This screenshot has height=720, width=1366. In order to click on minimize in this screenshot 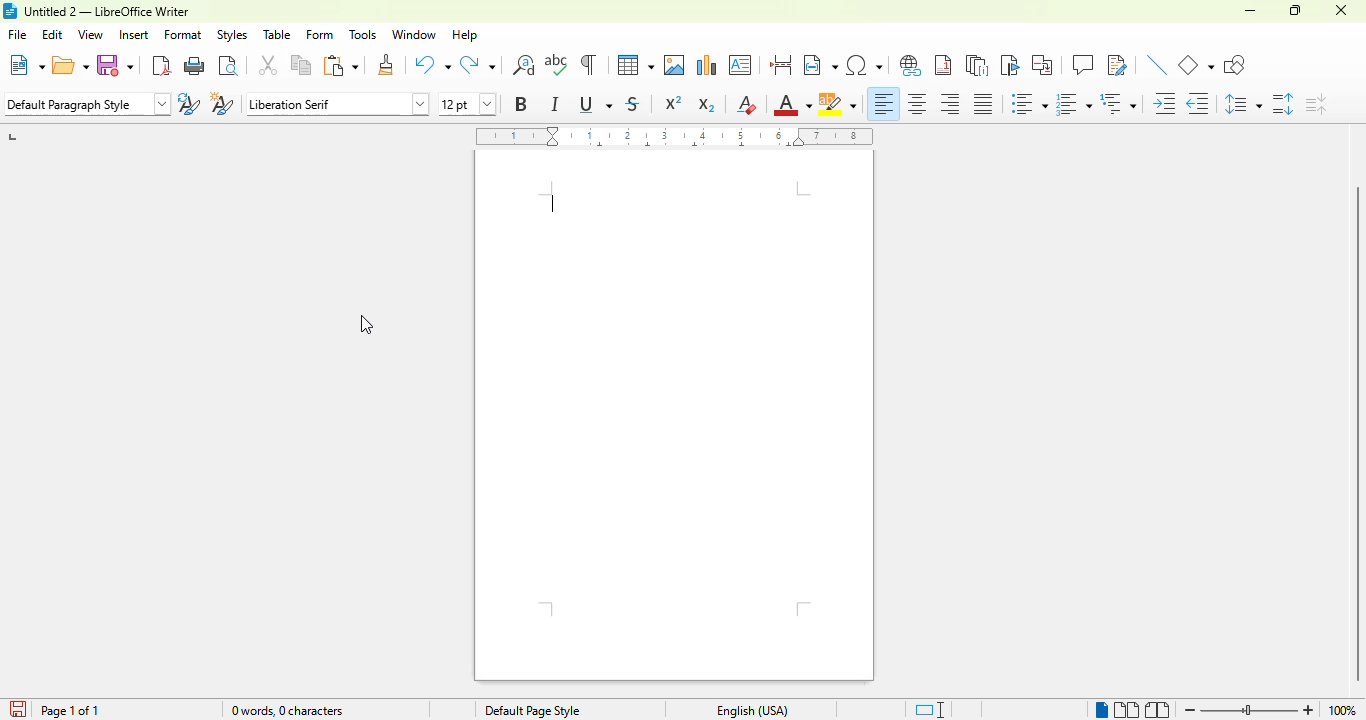, I will do `click(1250, 10)`.